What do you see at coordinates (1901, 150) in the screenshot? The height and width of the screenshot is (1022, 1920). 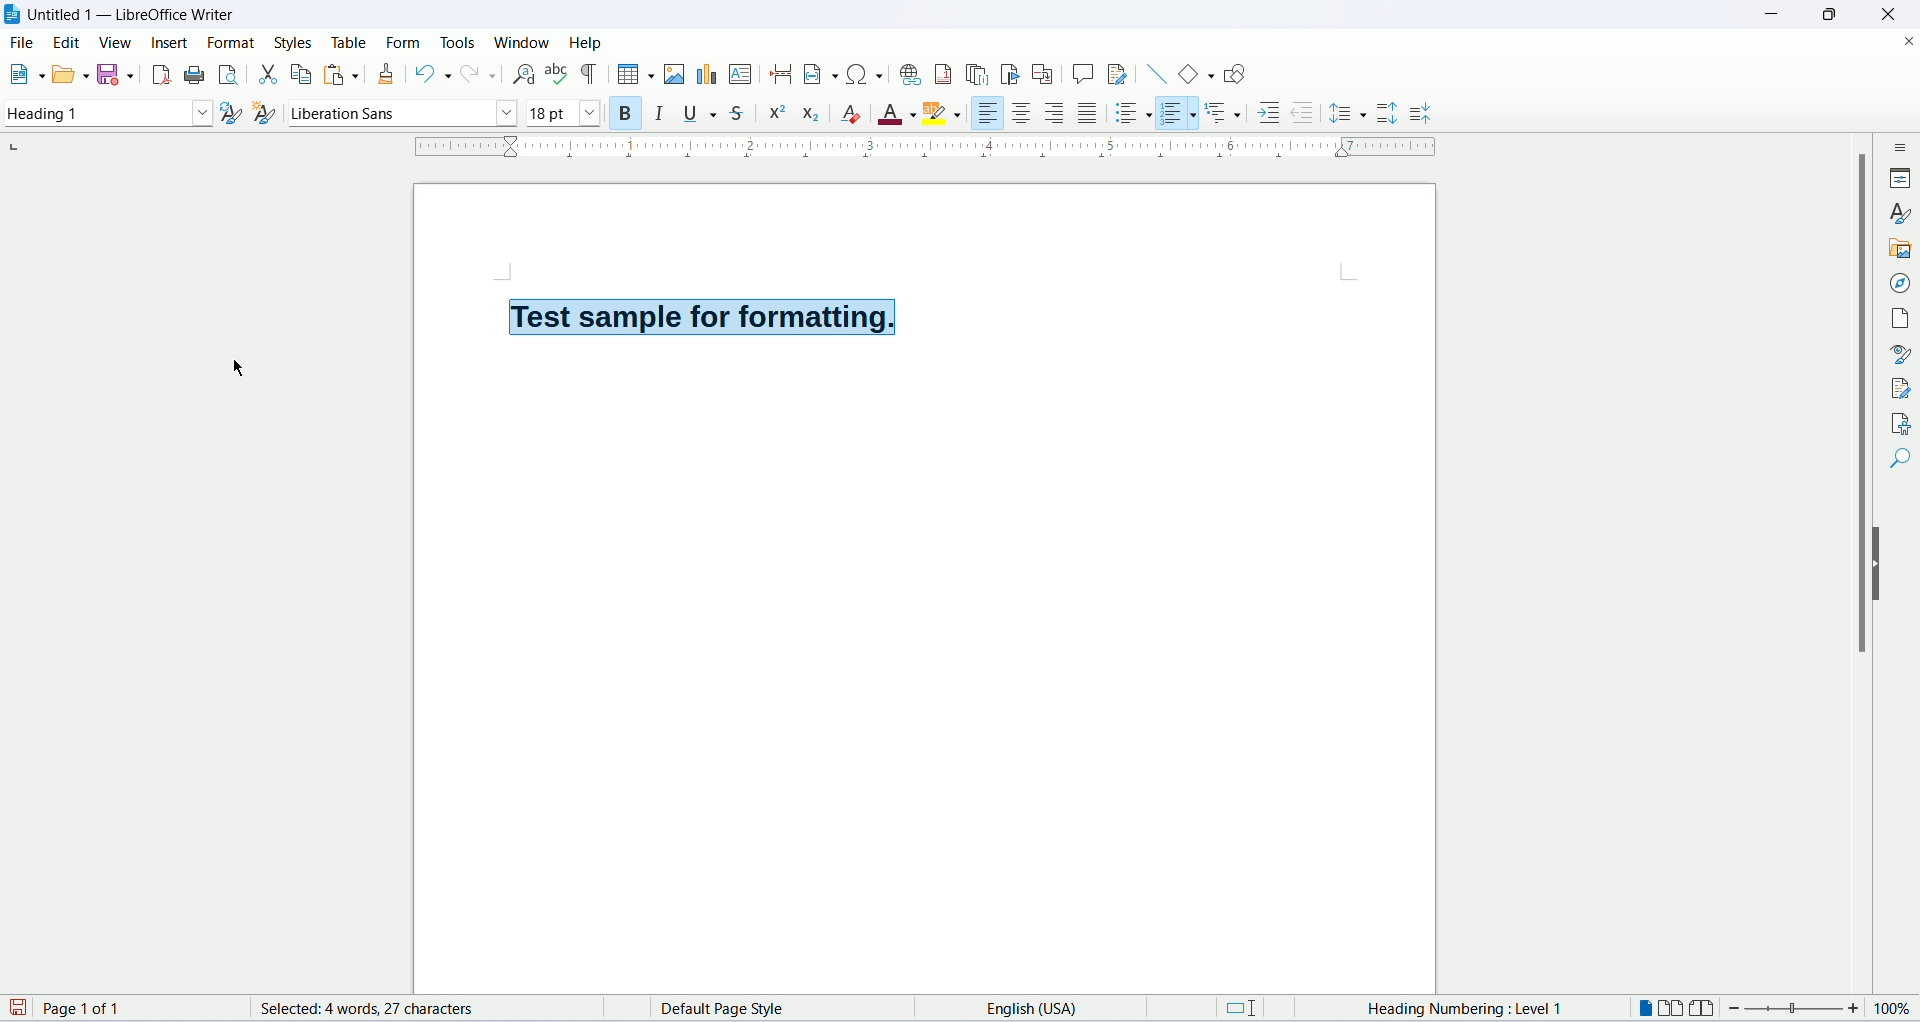 I see `sidebar` at bounding box center [1901, 150].